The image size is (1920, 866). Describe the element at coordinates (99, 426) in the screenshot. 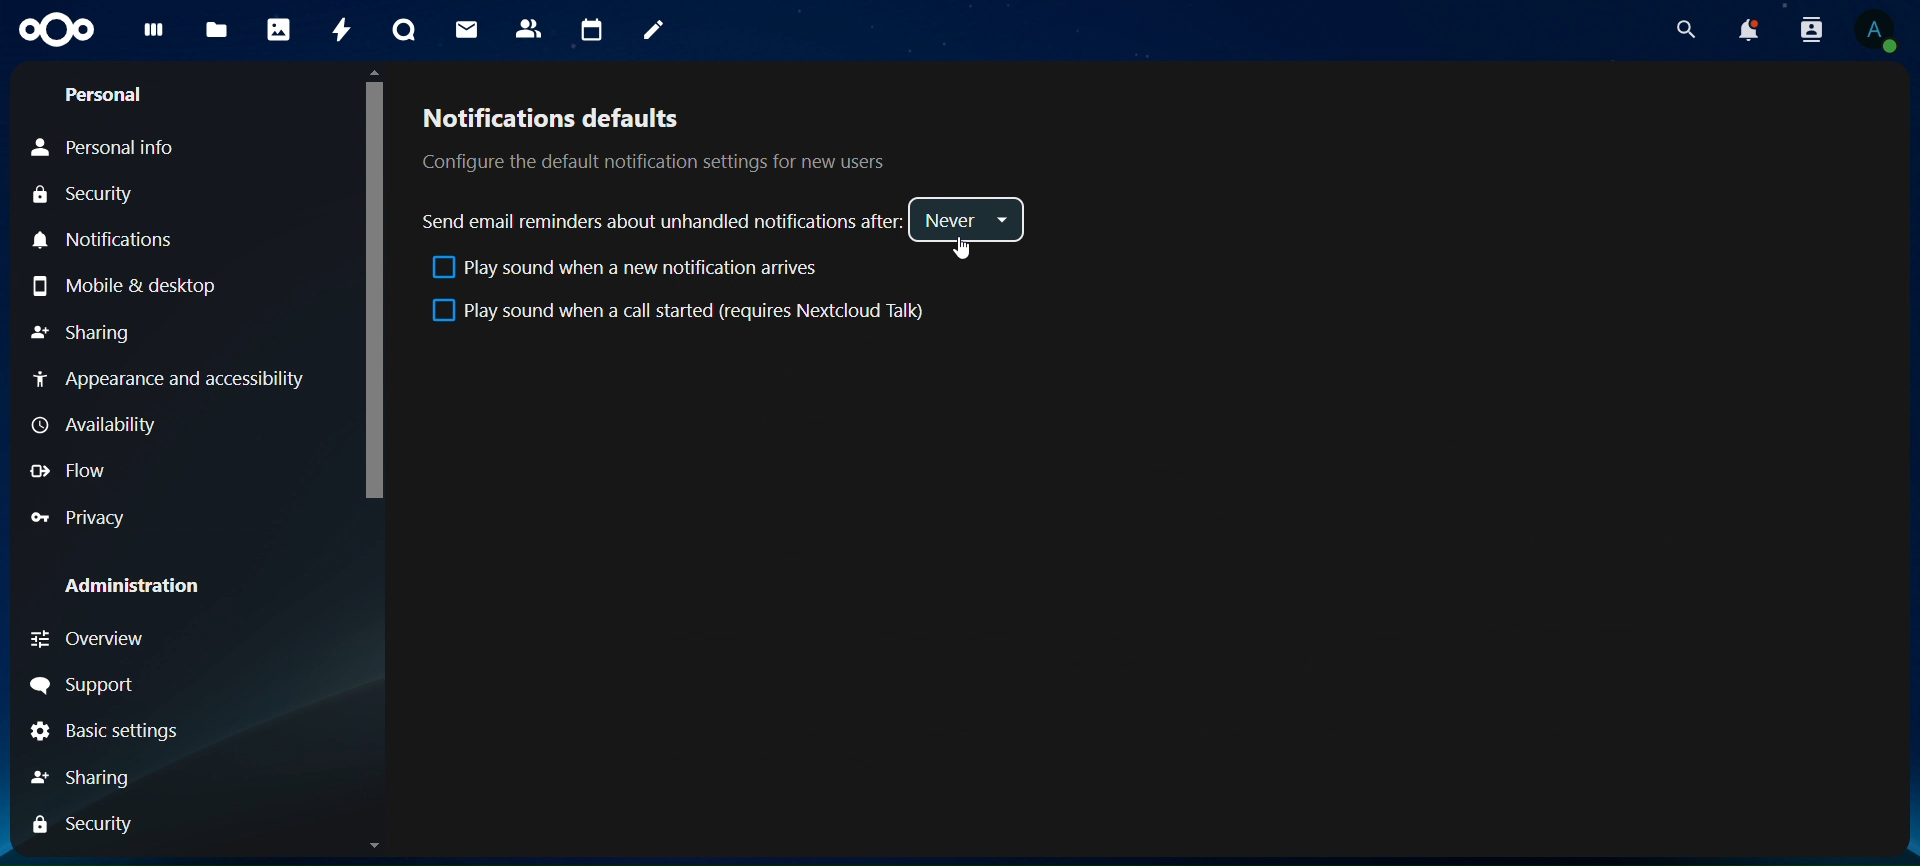

I see `Availability` at that location.